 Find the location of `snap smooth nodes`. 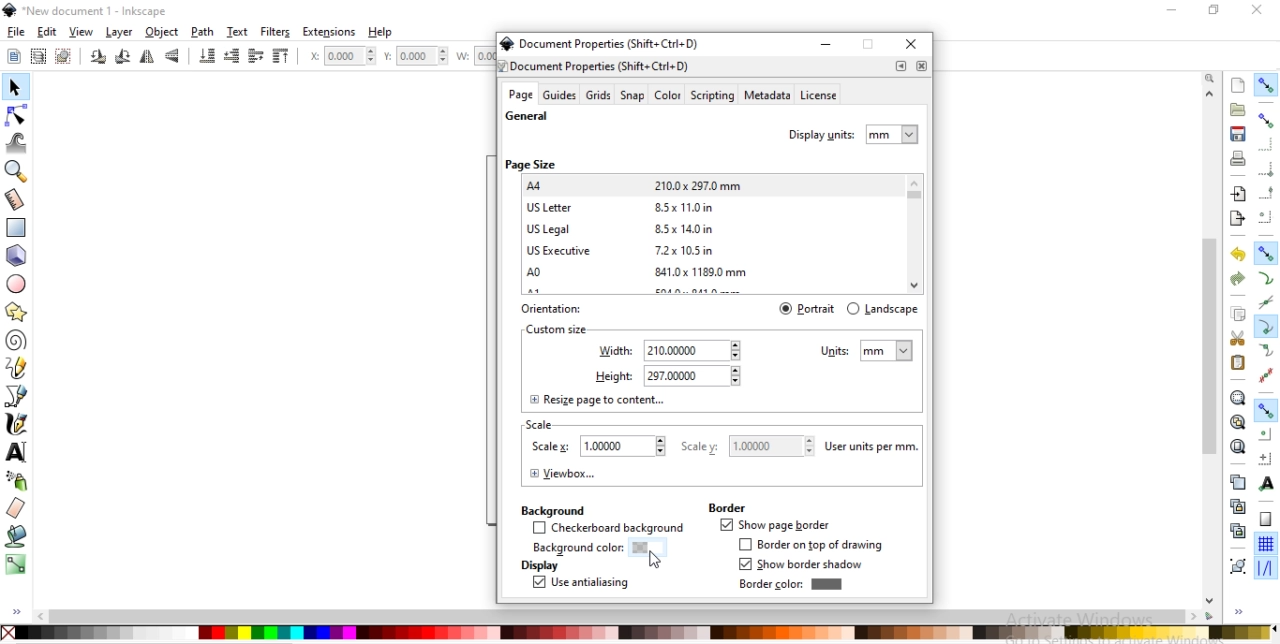

snap smooth nodes is located at coordinates (1264, 351).